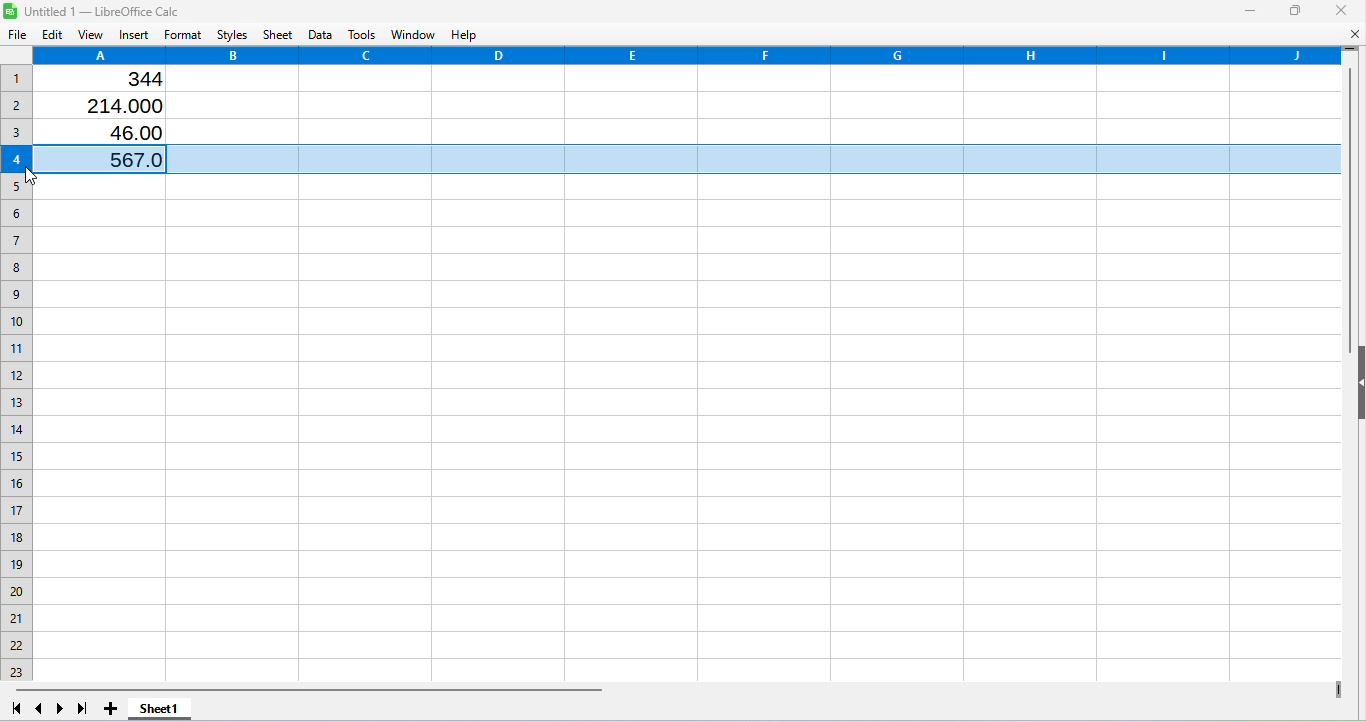 This screenshot has width=1366, height=722. Describe the element at coordinates (81, 709) in the screenshot. I see `Scroll to last sheet` at that location.